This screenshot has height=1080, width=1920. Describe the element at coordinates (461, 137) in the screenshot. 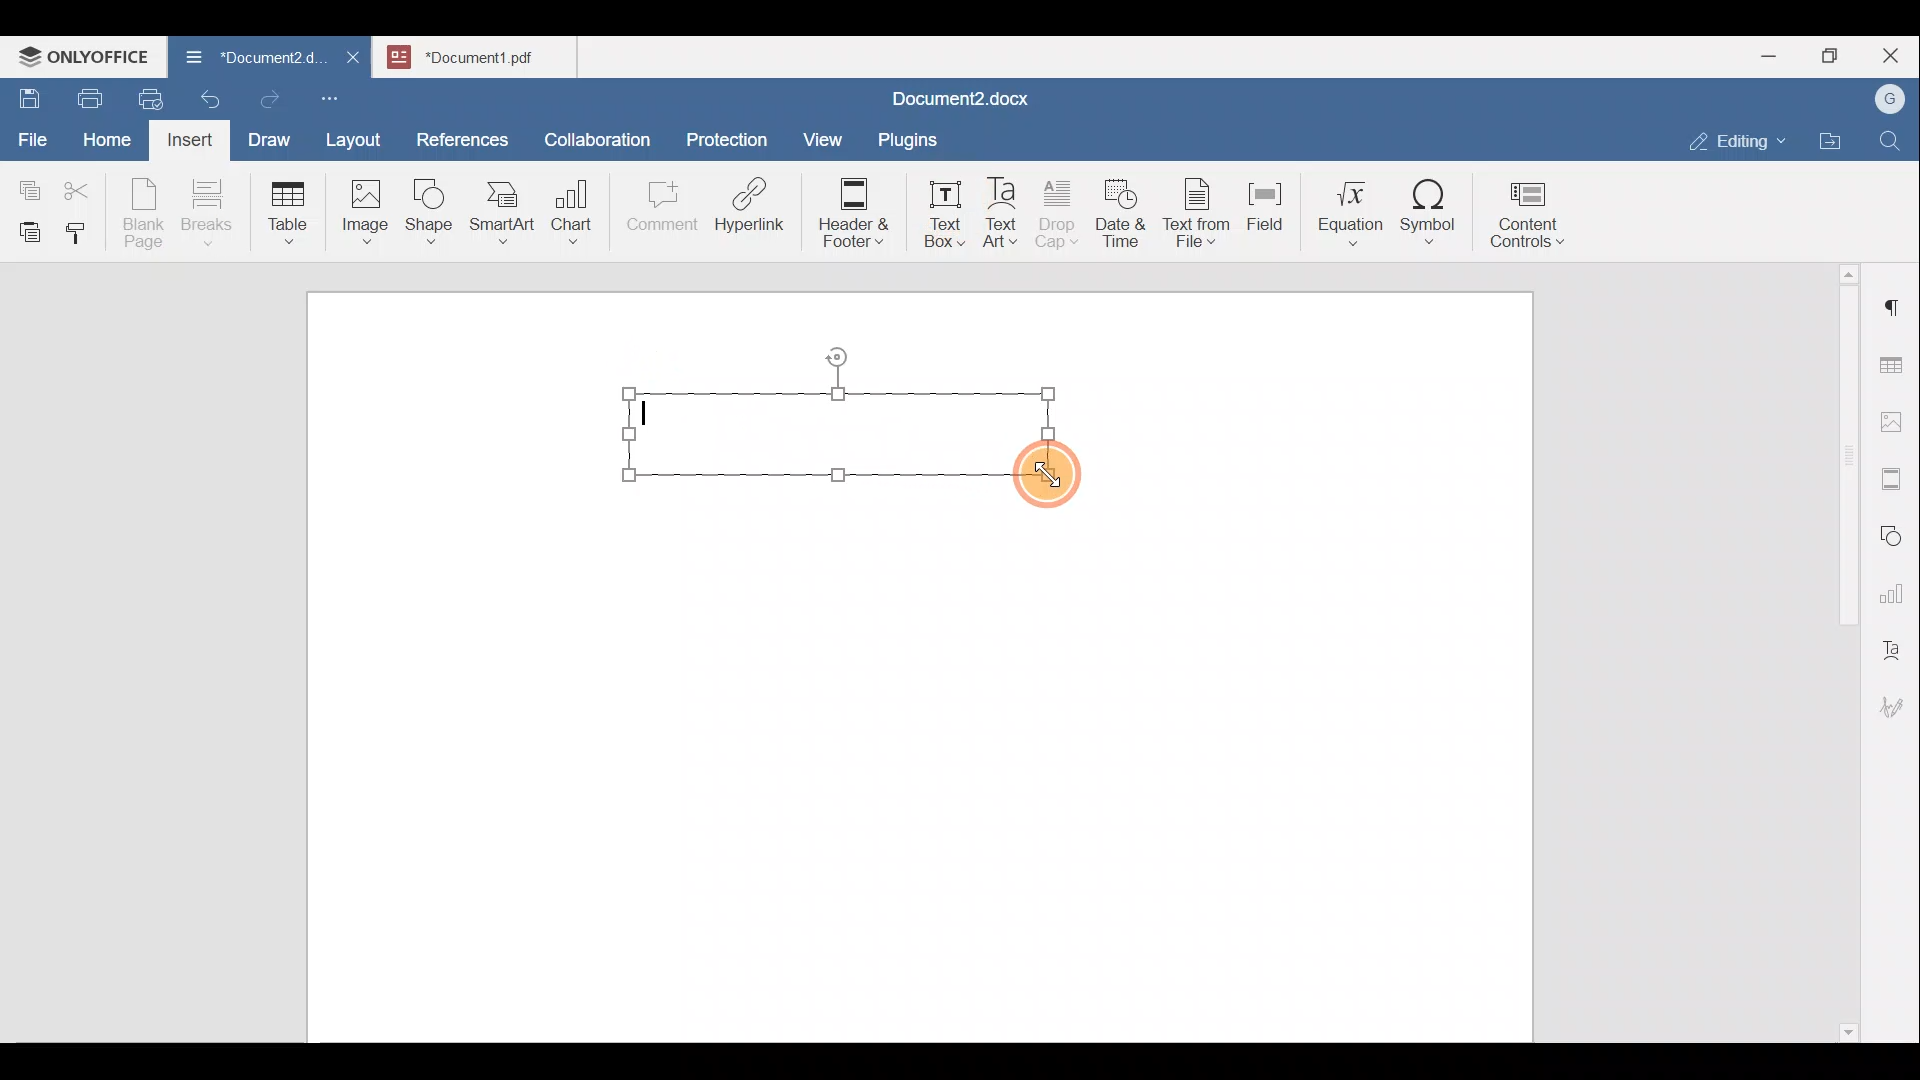

I see `References` at that location.